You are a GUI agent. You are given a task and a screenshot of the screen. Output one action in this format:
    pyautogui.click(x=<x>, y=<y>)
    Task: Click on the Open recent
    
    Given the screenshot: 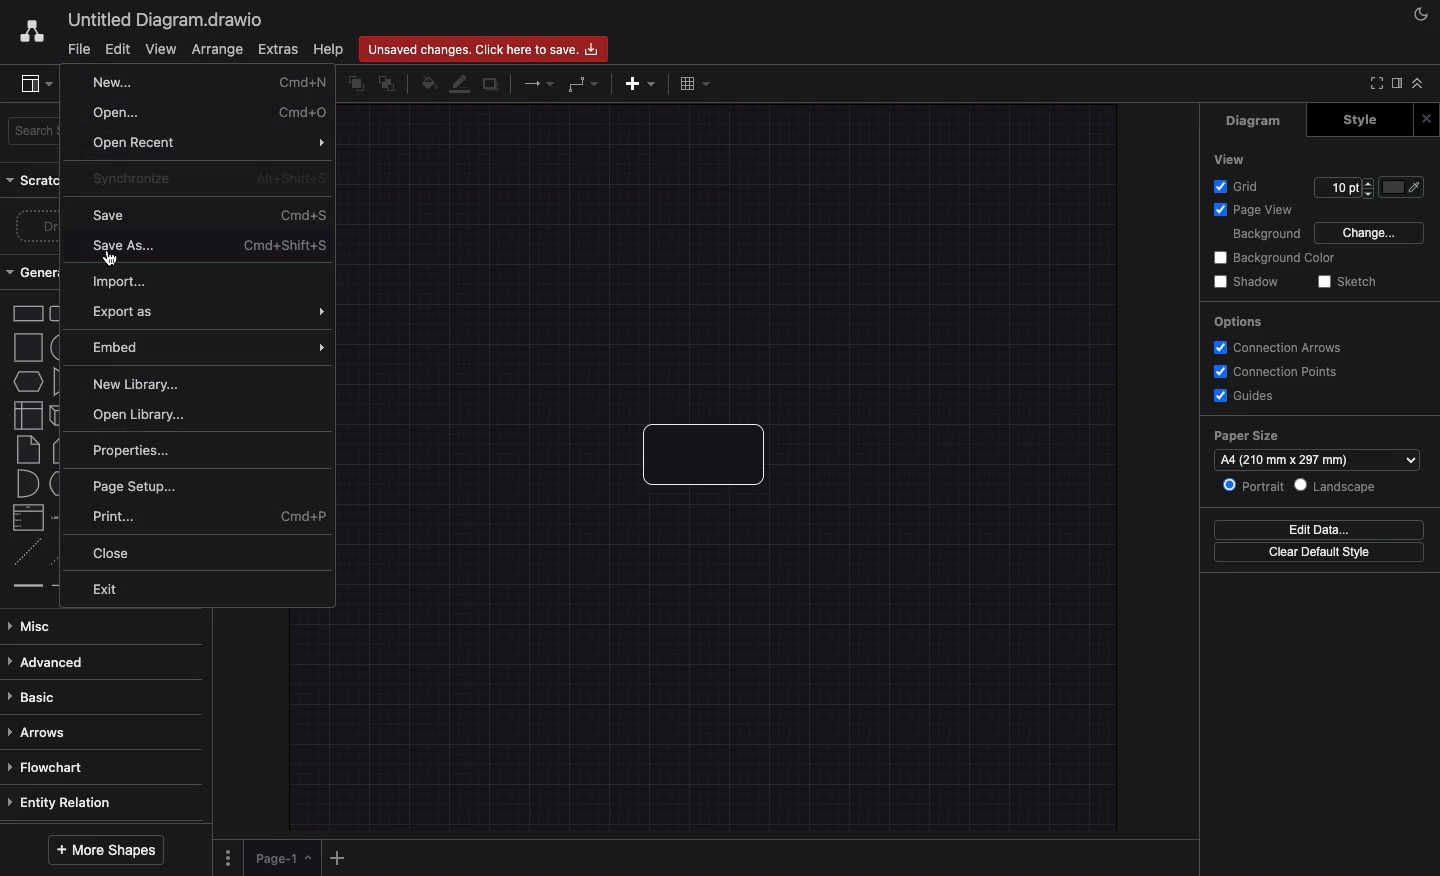 What is the action you would take?
    pyautogui.click(x=211, y=143)
    